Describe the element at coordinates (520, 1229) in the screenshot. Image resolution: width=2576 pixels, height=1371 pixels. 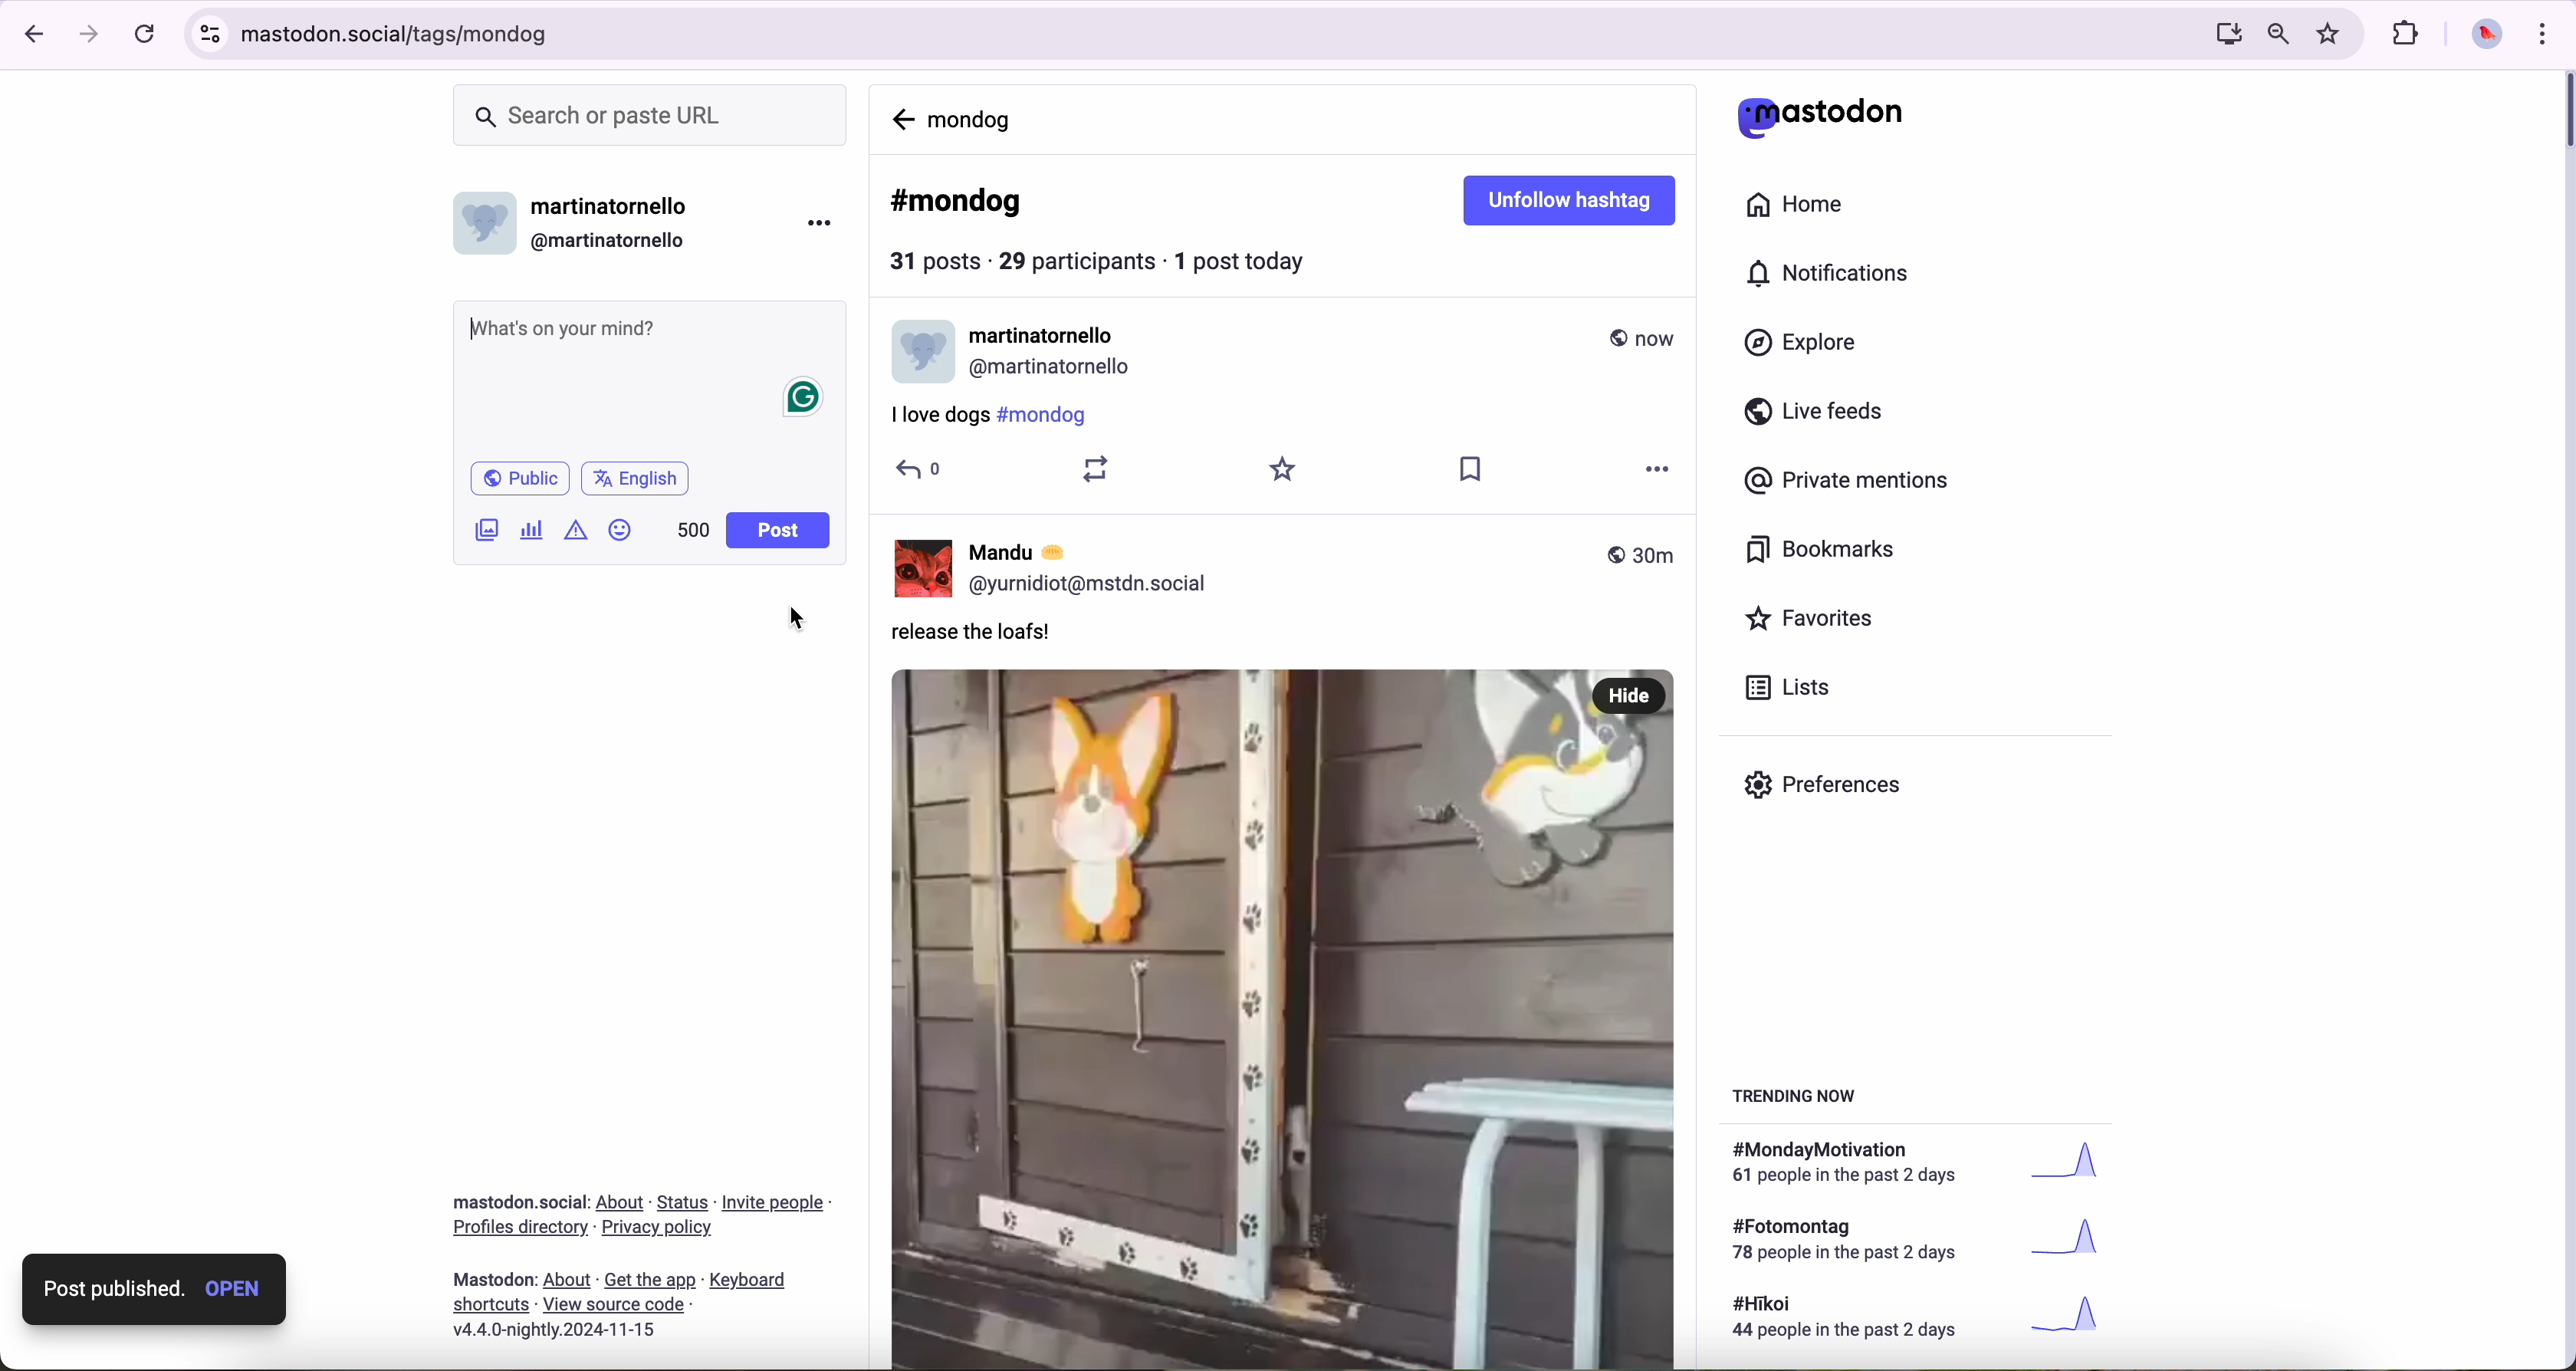
I see `link` at that location.